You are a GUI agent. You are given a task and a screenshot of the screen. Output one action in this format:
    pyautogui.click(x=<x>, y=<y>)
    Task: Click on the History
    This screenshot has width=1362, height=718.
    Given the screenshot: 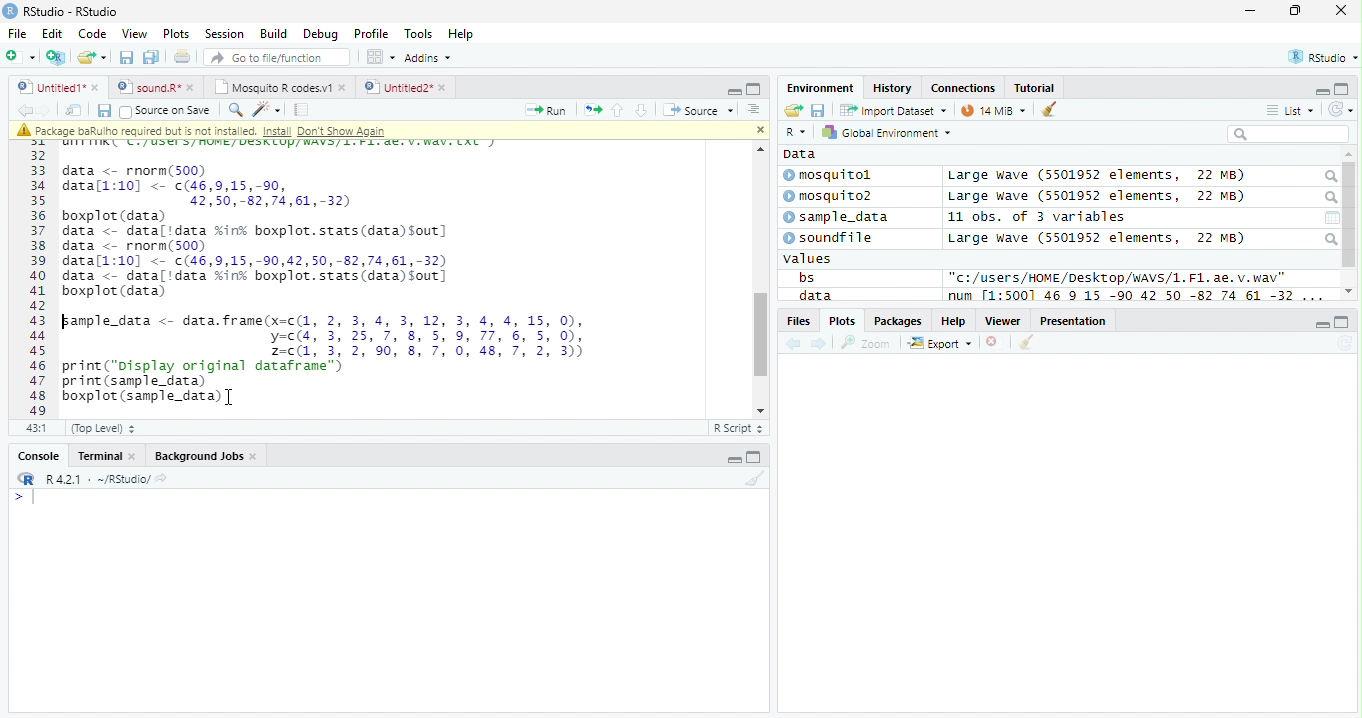 What is the action you would take?
    pyautogui.click(x=892, y=88)
    